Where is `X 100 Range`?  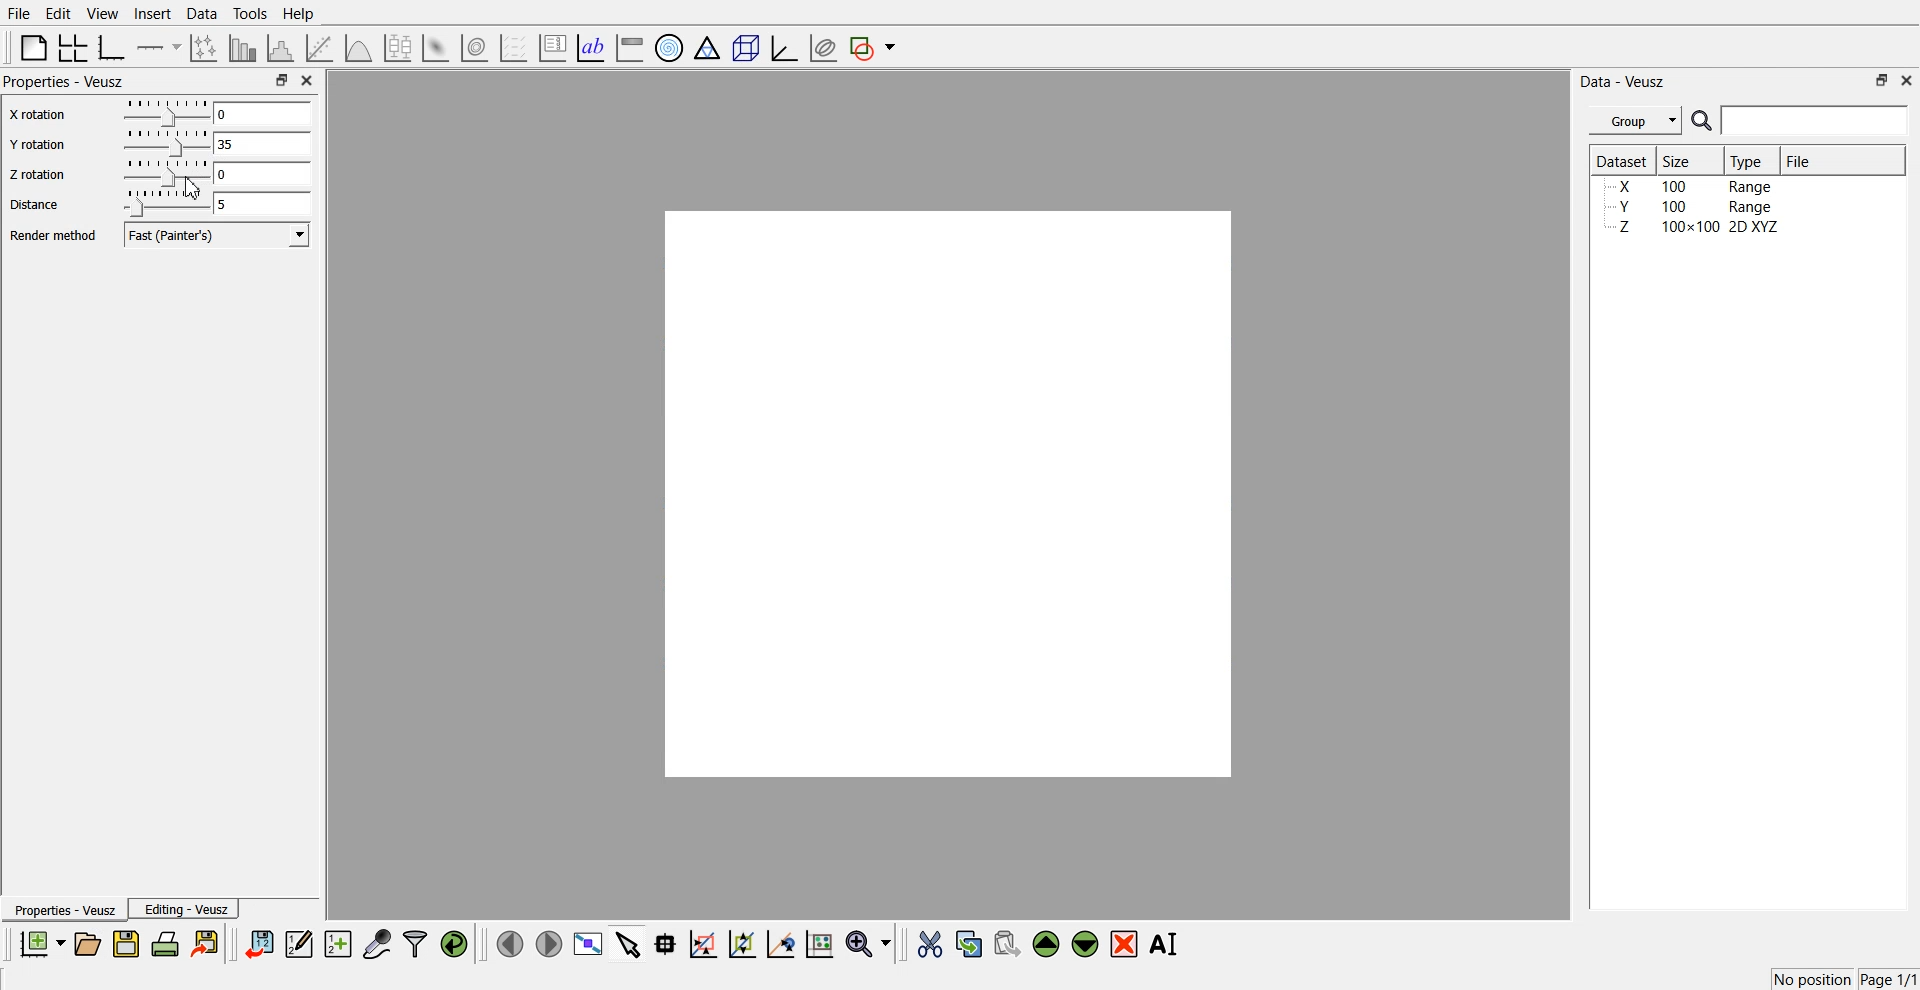 X 100 Range is located at coordinates (1693, 186).